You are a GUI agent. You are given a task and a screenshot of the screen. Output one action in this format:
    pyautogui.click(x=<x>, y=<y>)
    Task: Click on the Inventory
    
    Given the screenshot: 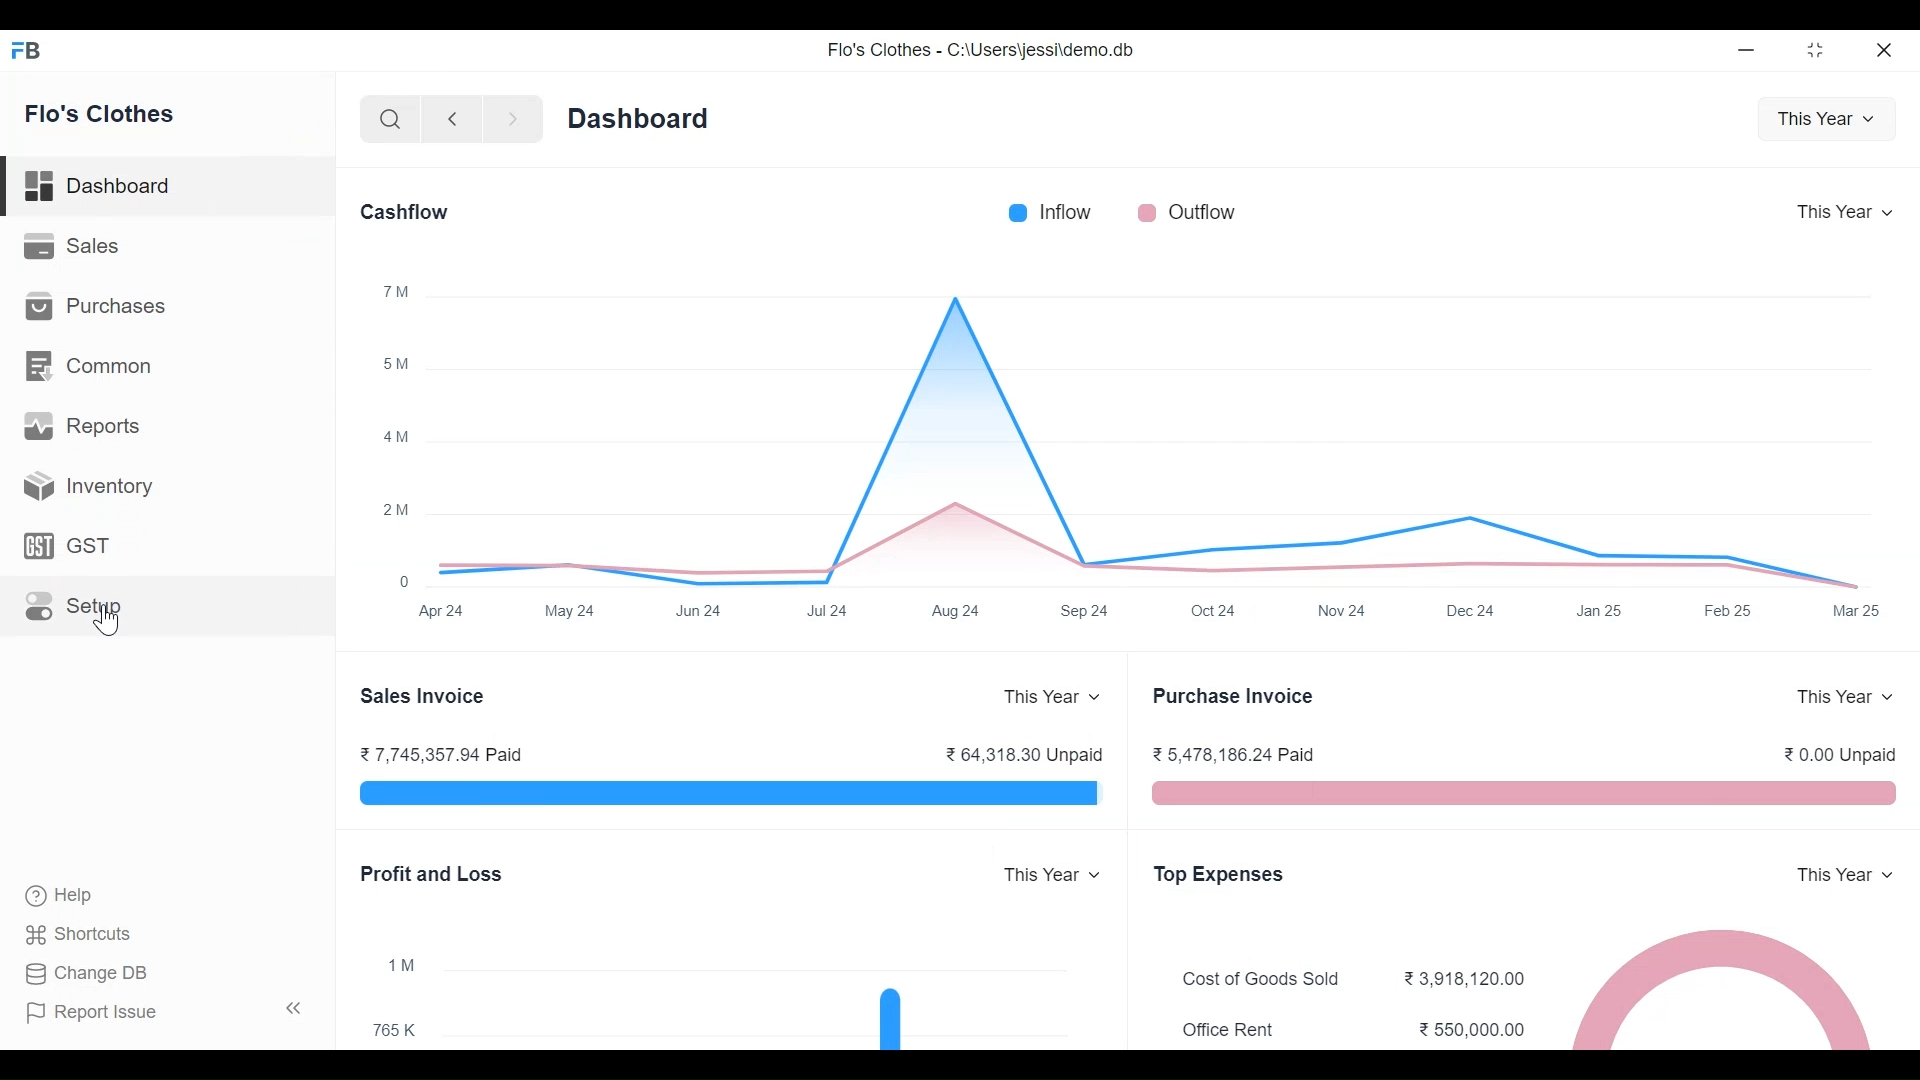 What is the action you would take?
    pyautogui.click(x=82, y=485)
    